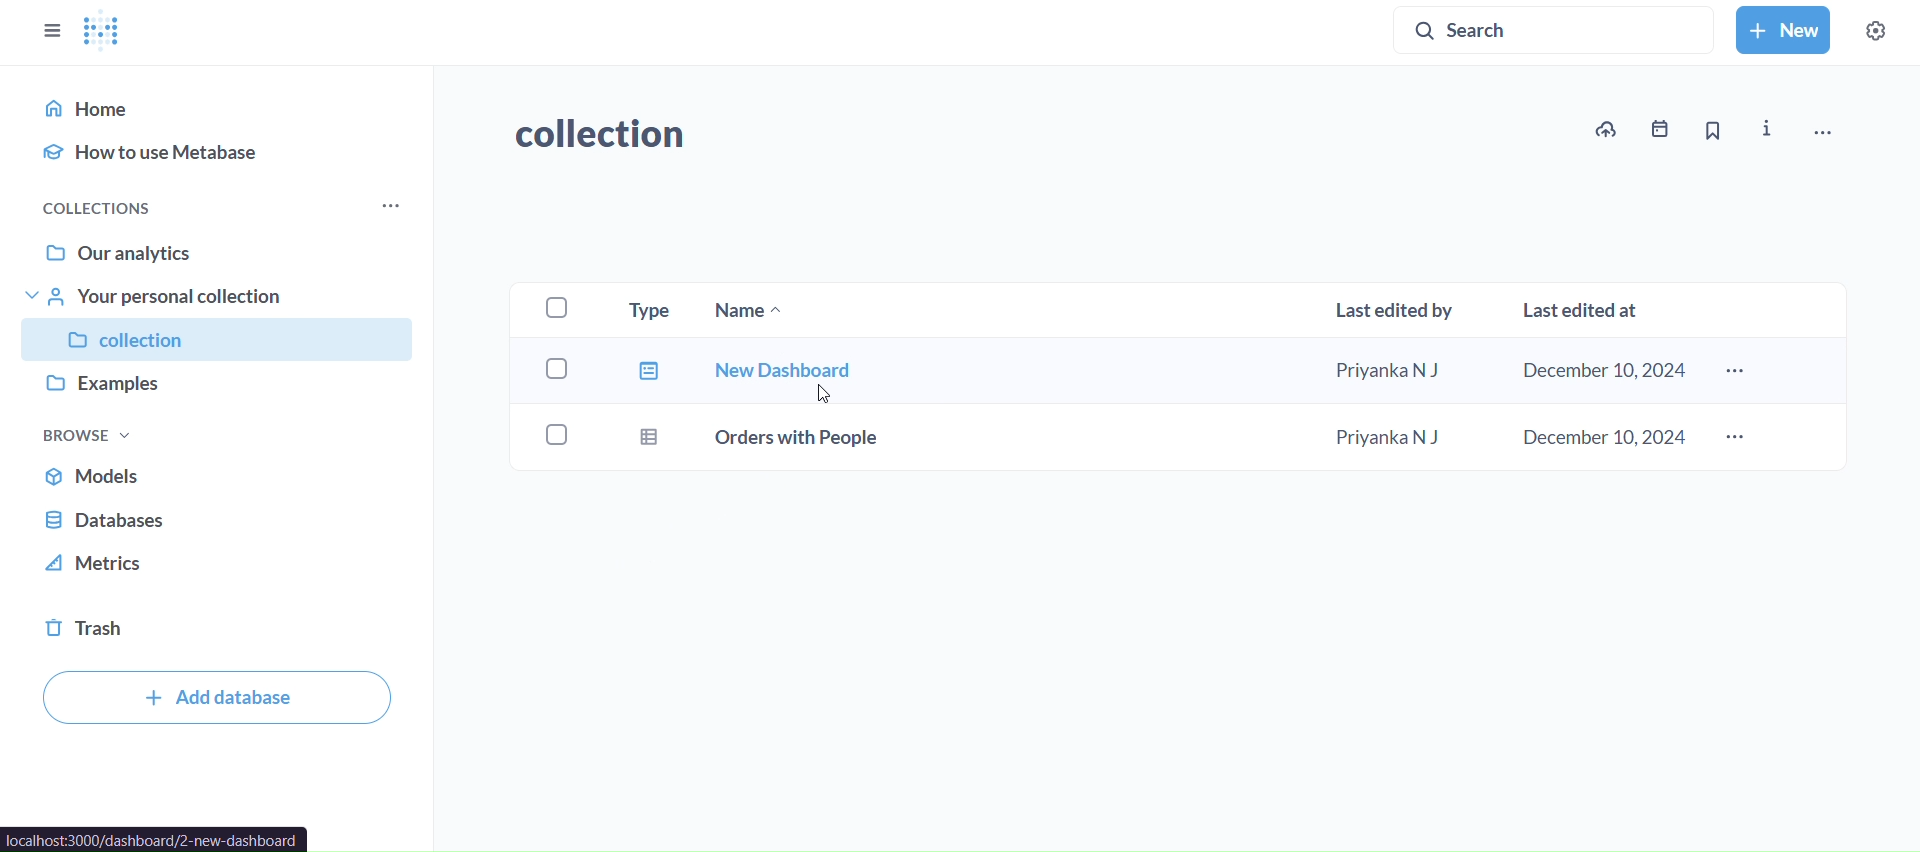  What do you see at coordinates (1396, 311) in the screenshot?
I see `last edited by` at bounding box center [1396, 311].